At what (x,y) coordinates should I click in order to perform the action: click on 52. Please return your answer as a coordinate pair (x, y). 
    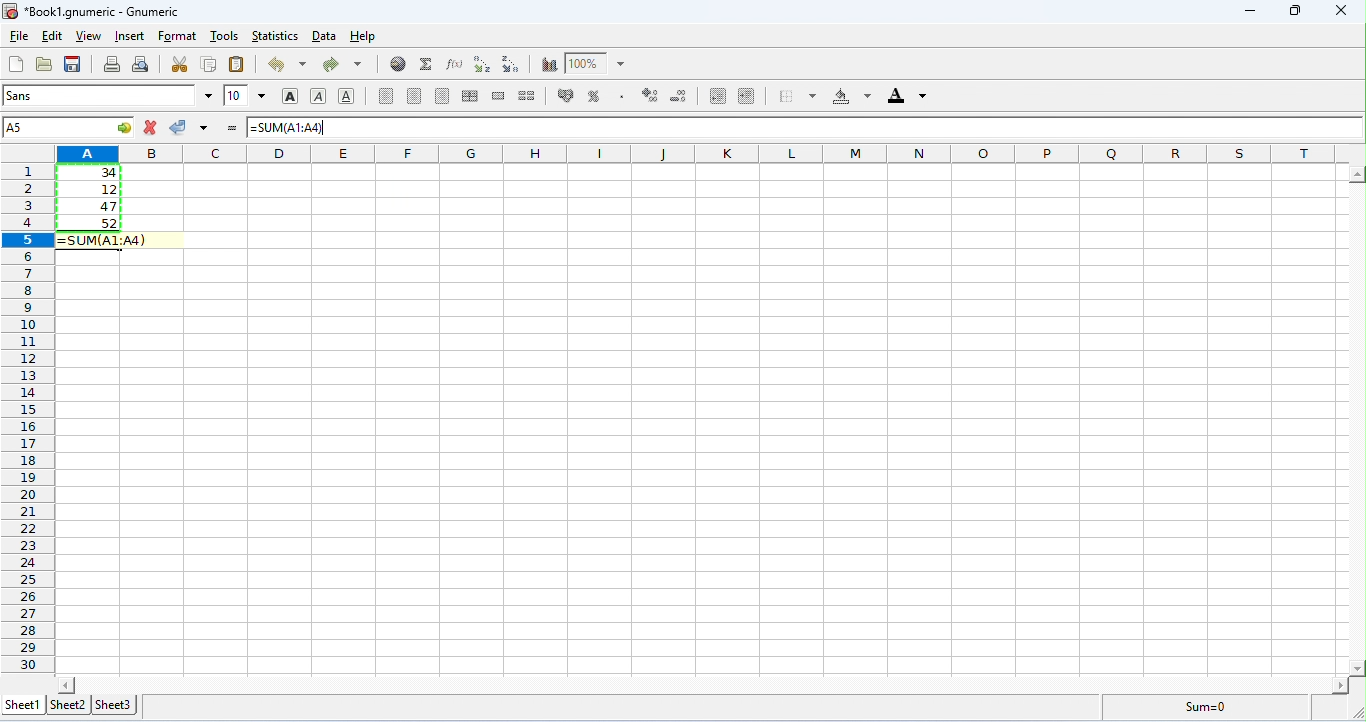
    Looking at the image, I should click on (91, 223).